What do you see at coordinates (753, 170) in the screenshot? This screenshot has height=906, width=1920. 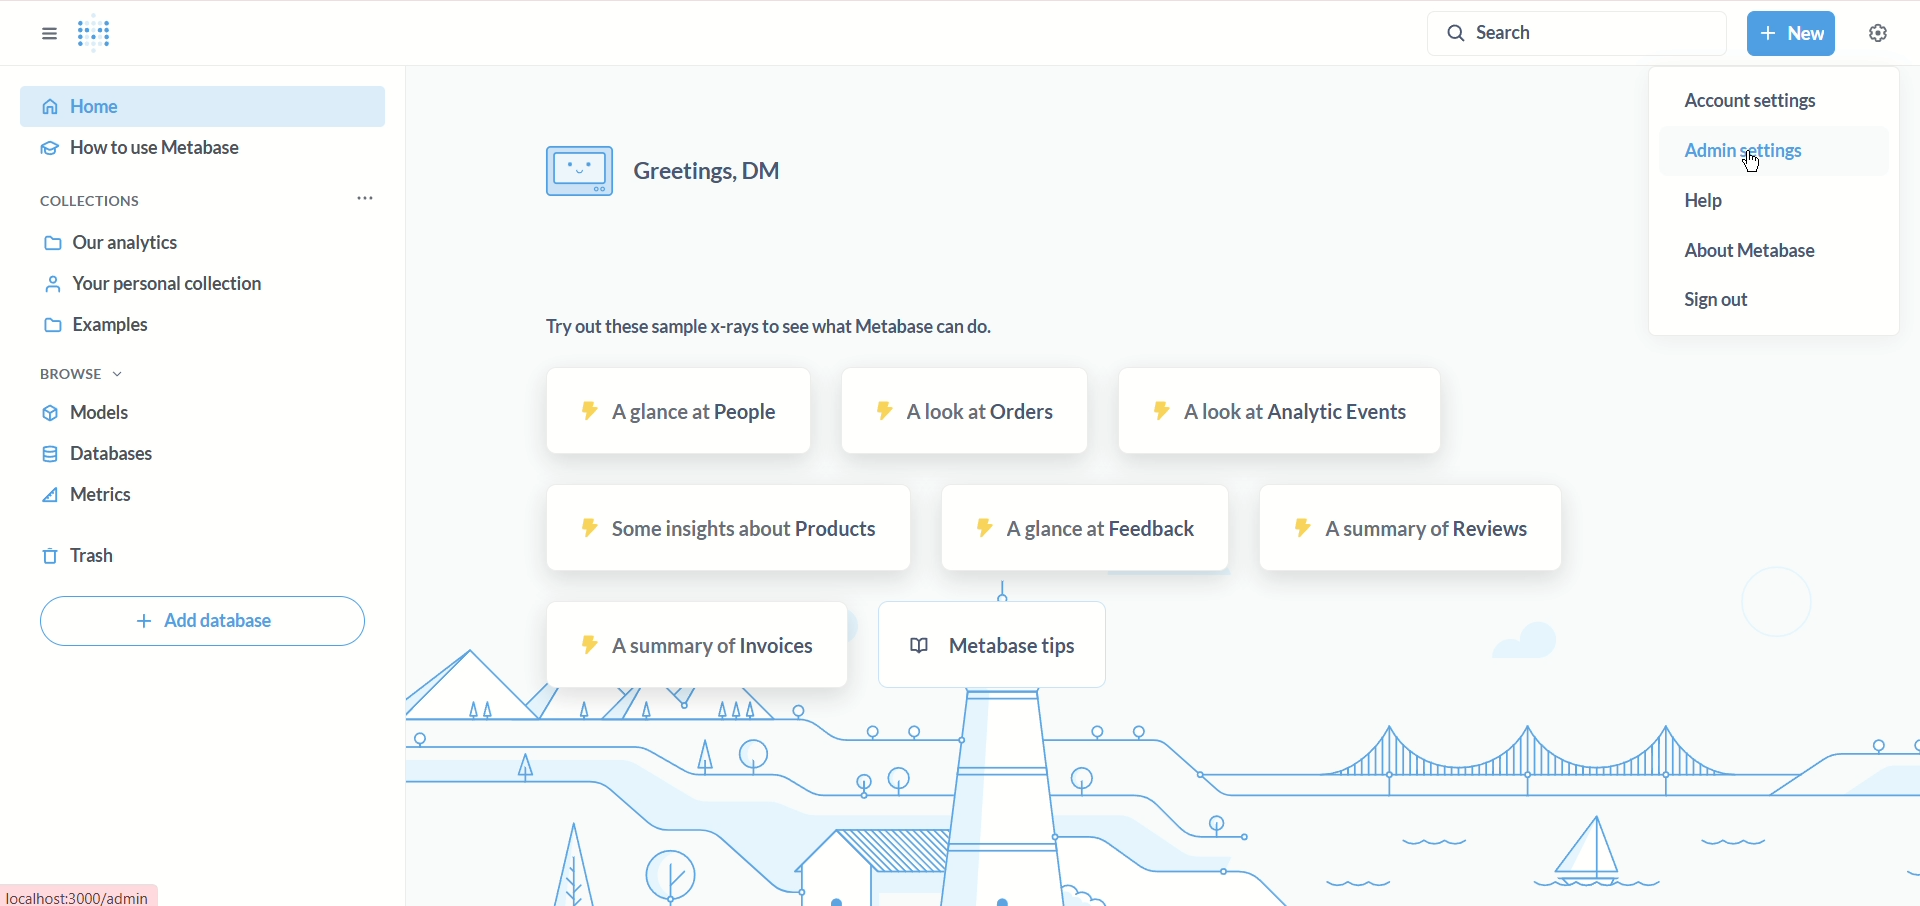 I see `Greetings` at bounding box center [753, 170].